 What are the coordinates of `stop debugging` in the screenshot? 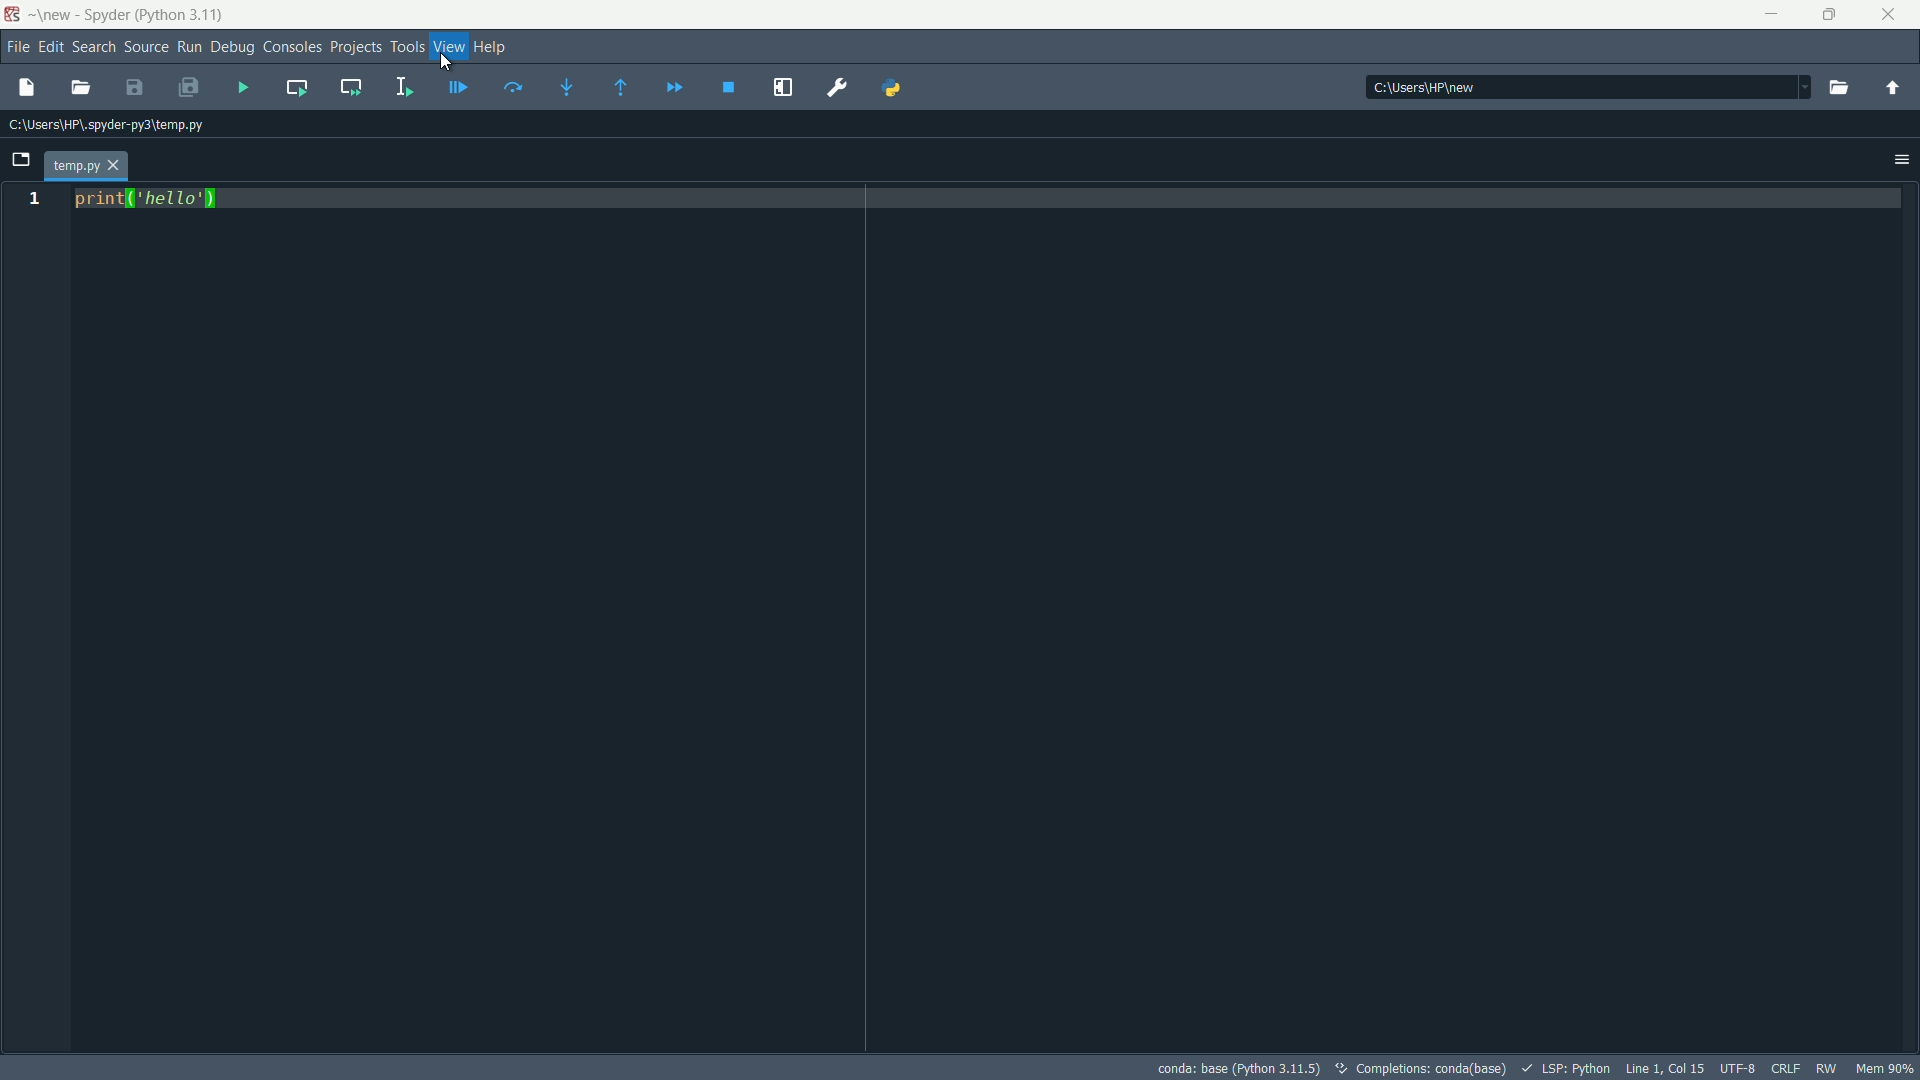 It's located at (729, 87).